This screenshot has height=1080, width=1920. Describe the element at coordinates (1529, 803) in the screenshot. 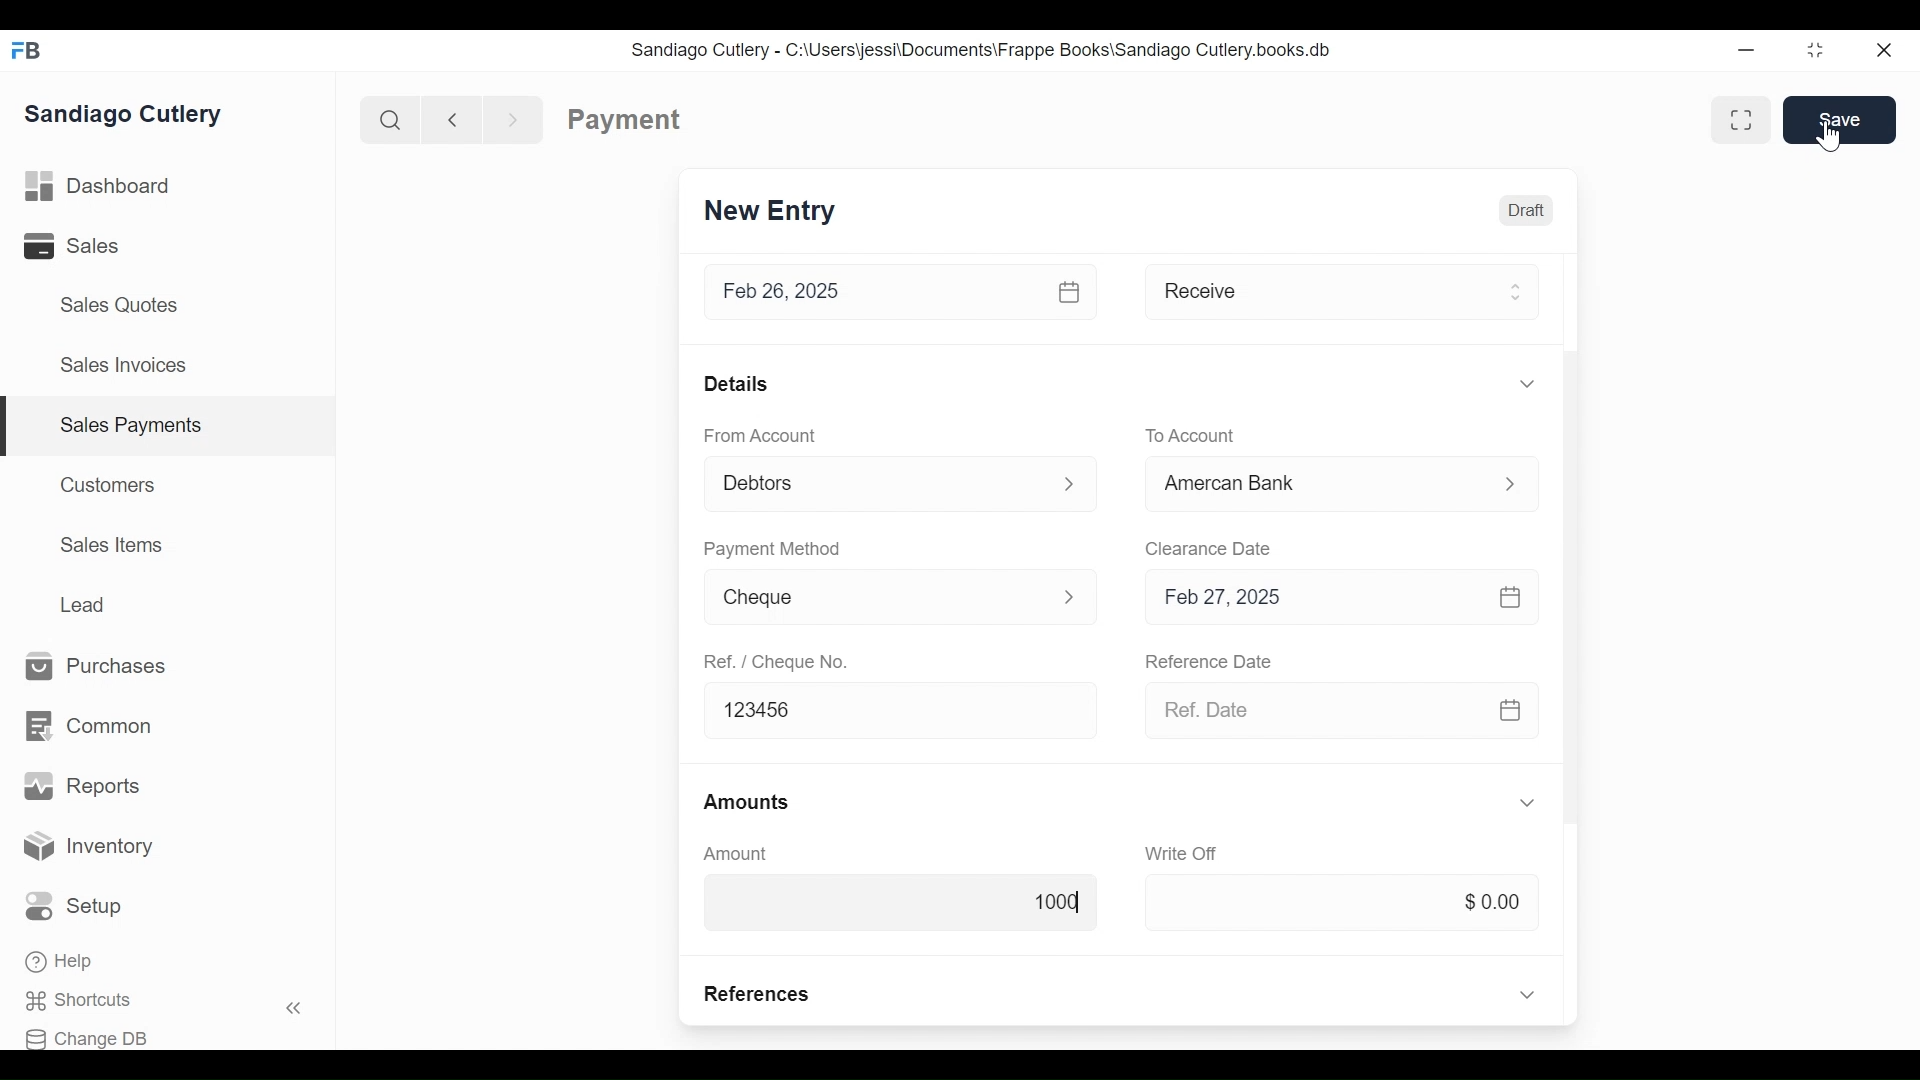

I see `Expand` at that location.